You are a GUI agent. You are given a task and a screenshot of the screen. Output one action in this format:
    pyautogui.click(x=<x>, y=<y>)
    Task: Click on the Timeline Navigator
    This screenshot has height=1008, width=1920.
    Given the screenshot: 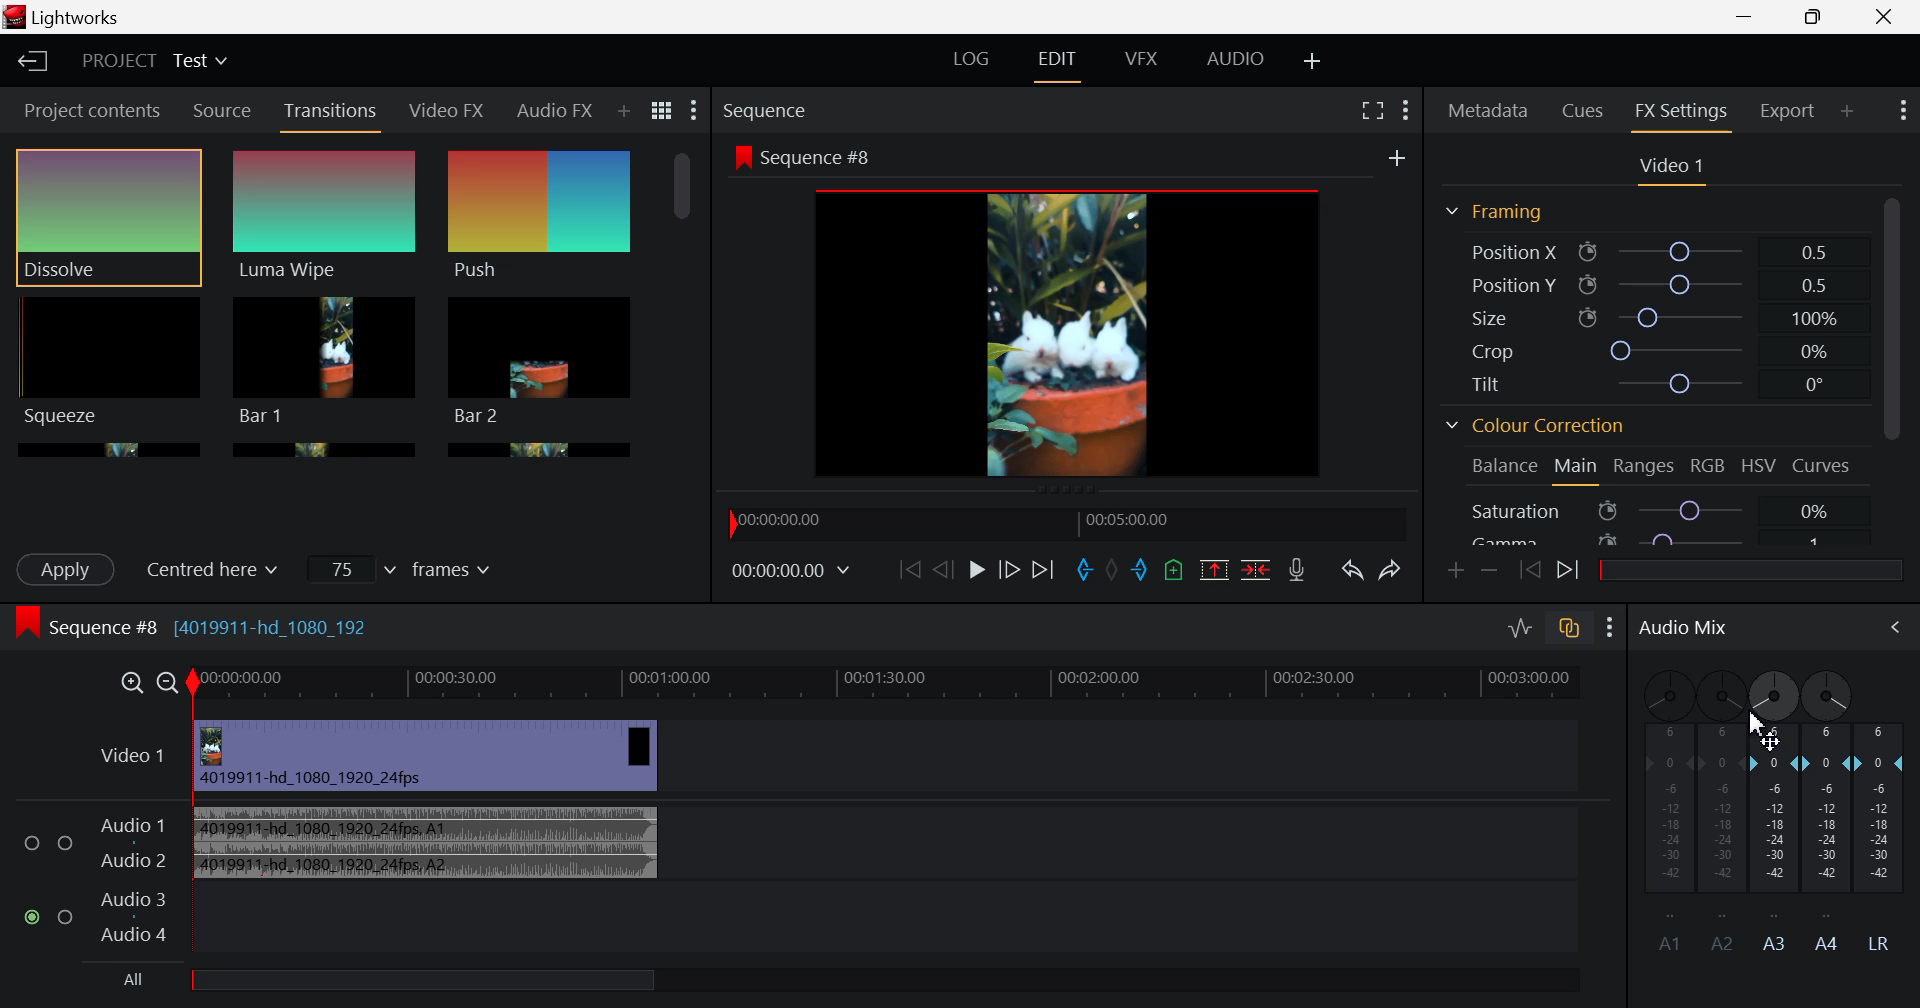 What is the action you would take?
    pyautogui.click(x=1068, y=523)
    